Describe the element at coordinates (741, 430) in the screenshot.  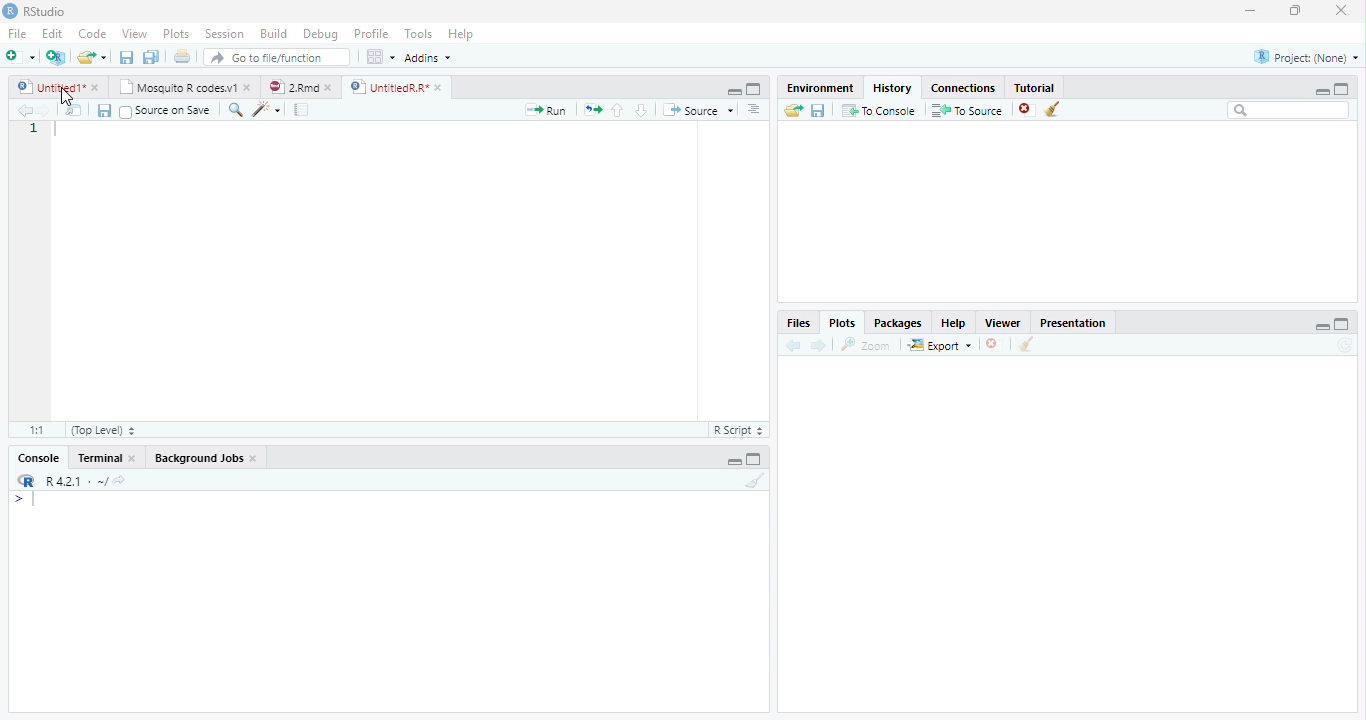
I see `R script` at that location.